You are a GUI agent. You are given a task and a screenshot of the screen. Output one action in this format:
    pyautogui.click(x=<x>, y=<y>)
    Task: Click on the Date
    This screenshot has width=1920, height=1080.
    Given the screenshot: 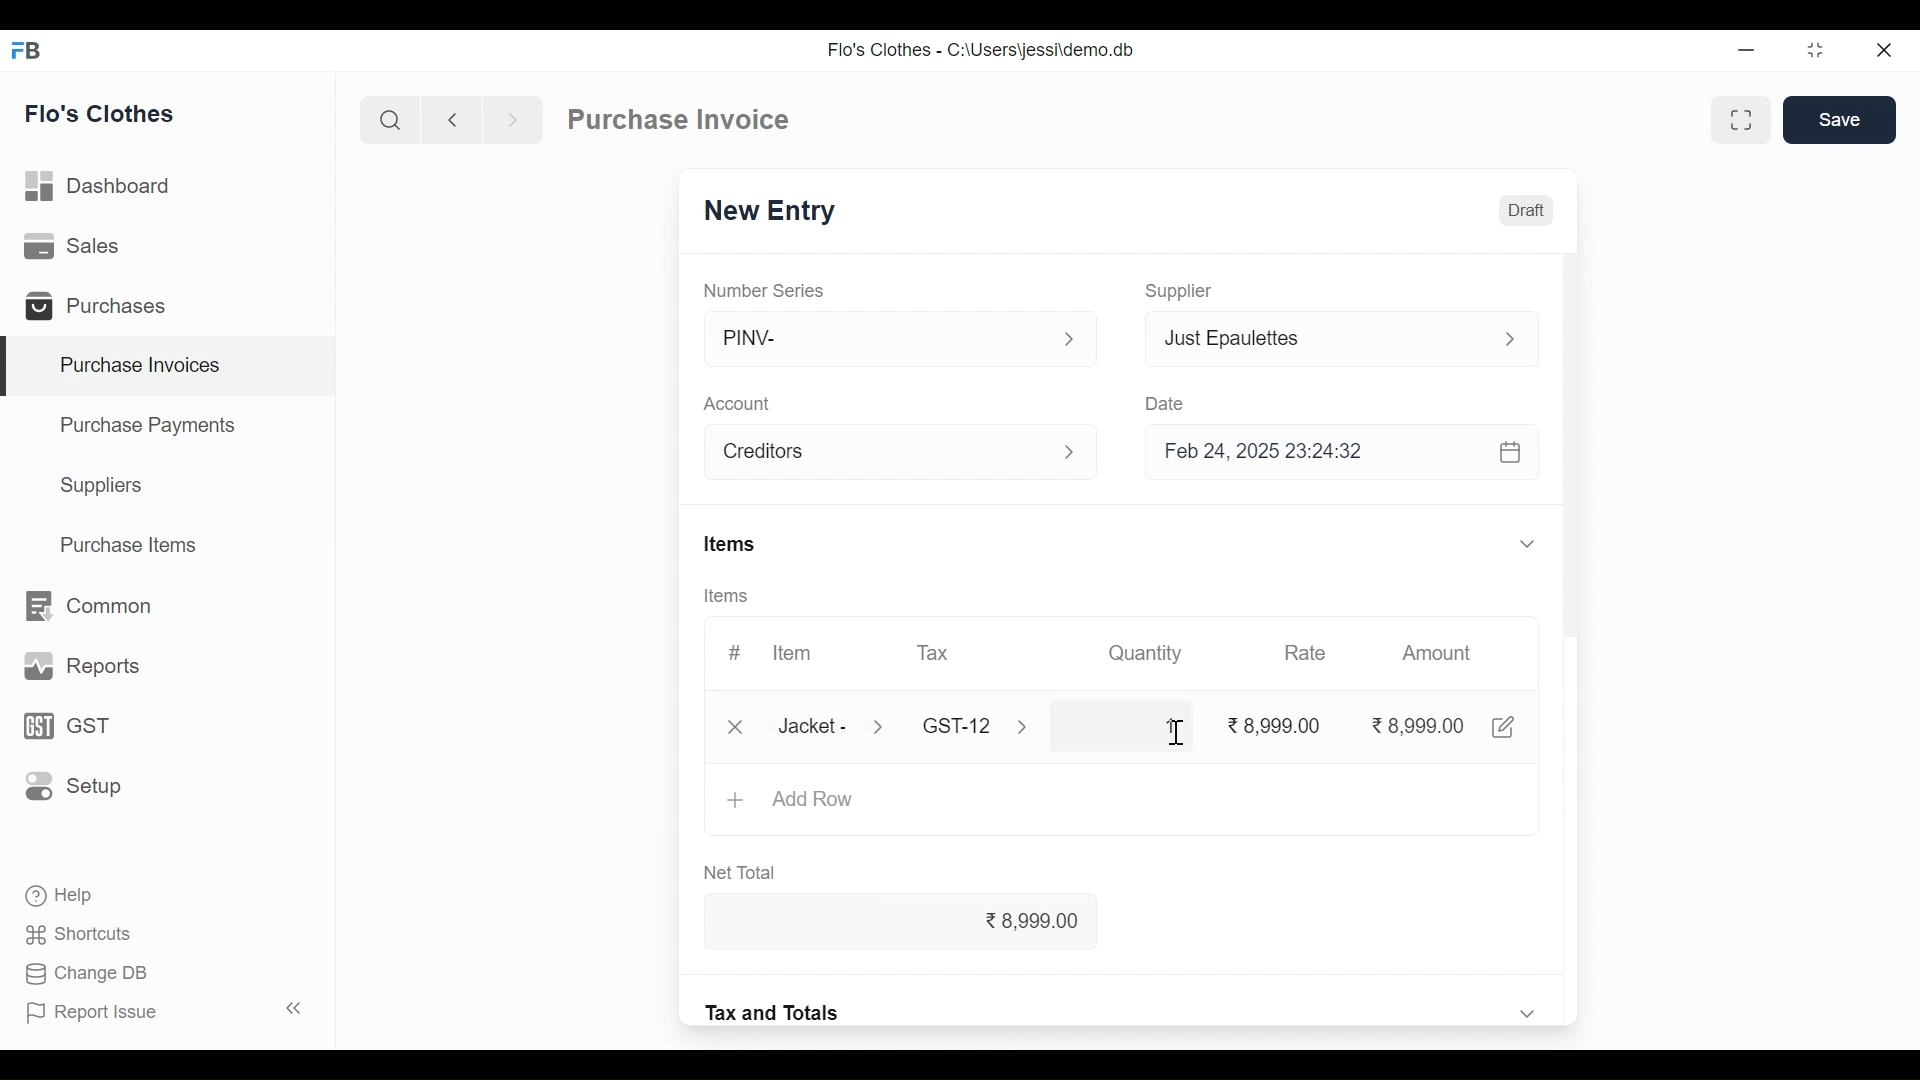 What is the action you would take?
    pyautogui.click(x=1165, y=400)
    